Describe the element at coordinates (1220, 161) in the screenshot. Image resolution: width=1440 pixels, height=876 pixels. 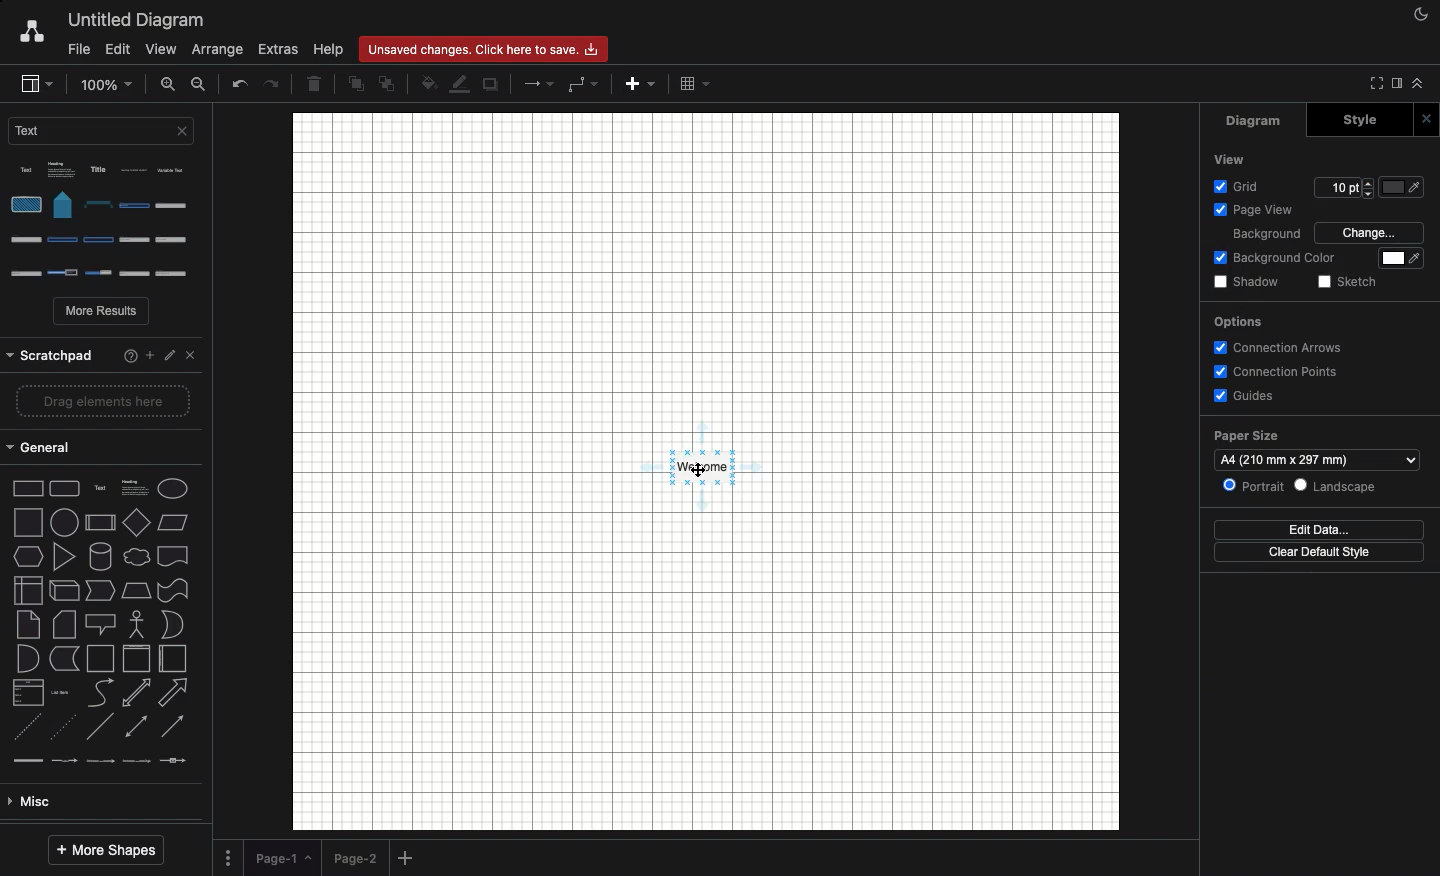
I see `Font` at that location.